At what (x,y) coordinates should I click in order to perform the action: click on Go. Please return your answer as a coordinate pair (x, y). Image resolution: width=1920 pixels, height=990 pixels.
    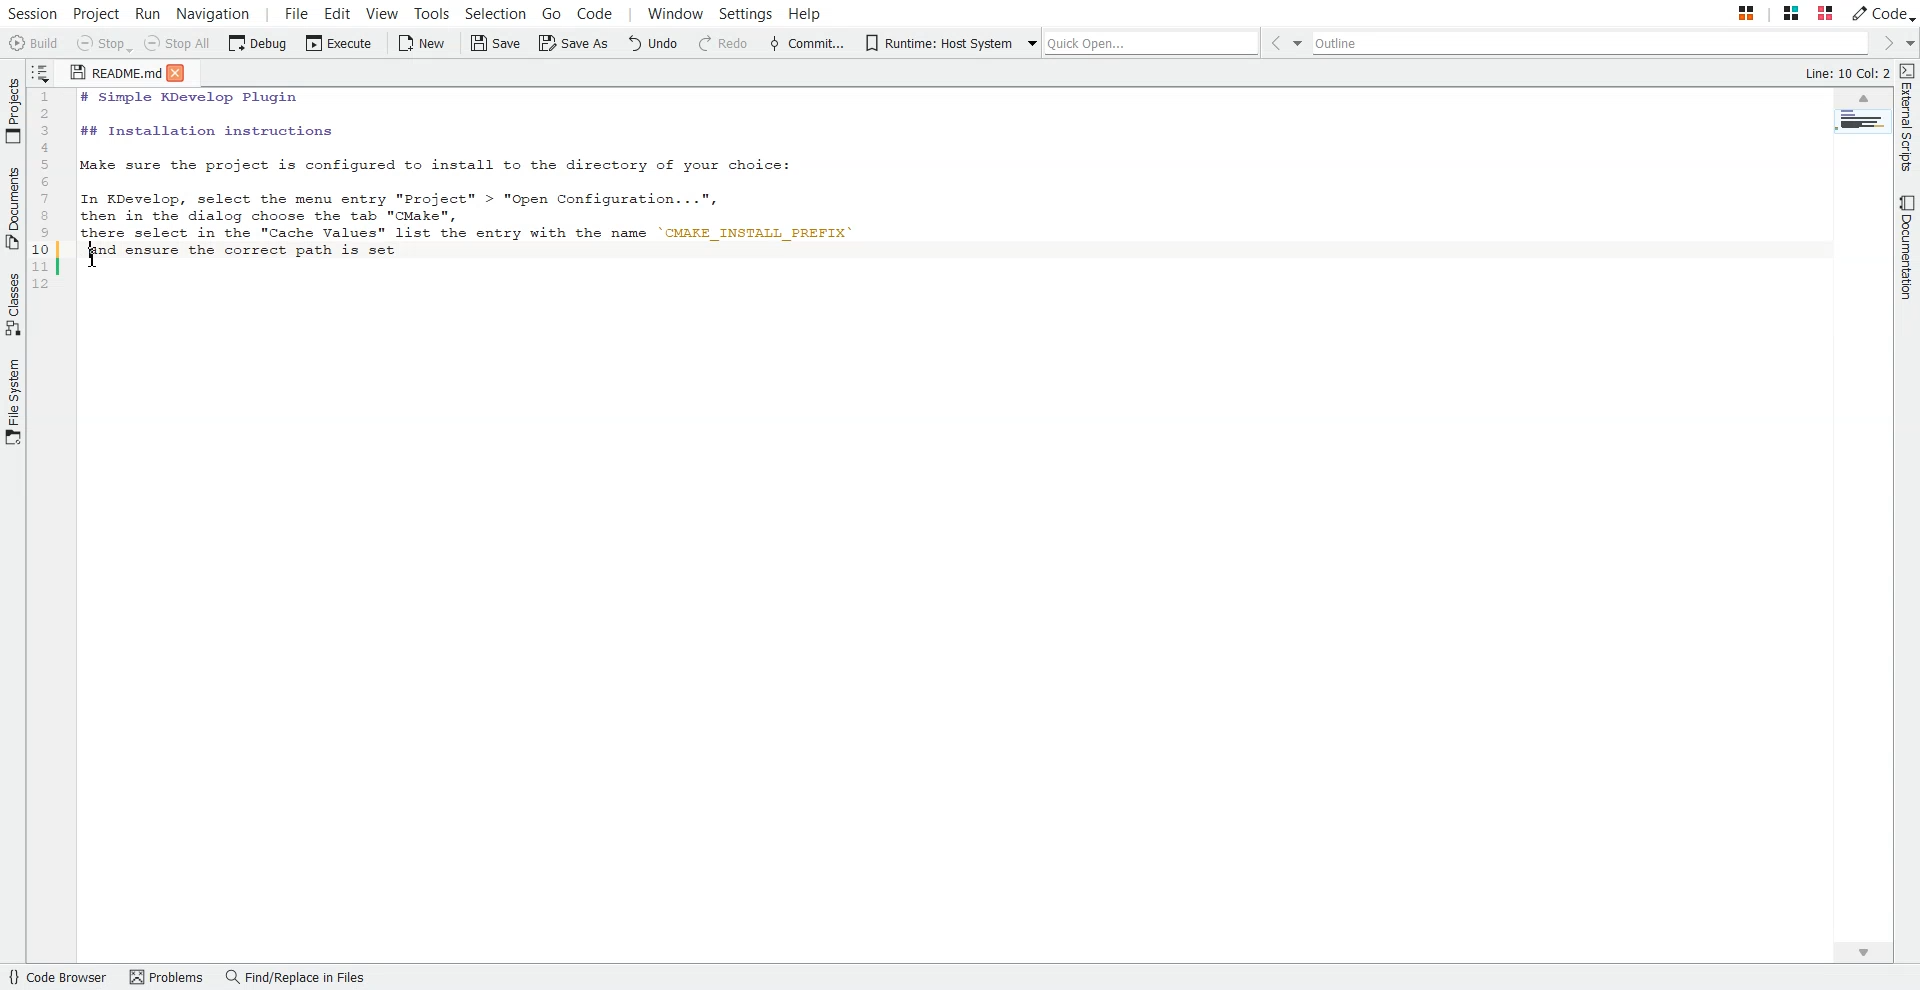
    Looking at the image, I should click on (551, 12).